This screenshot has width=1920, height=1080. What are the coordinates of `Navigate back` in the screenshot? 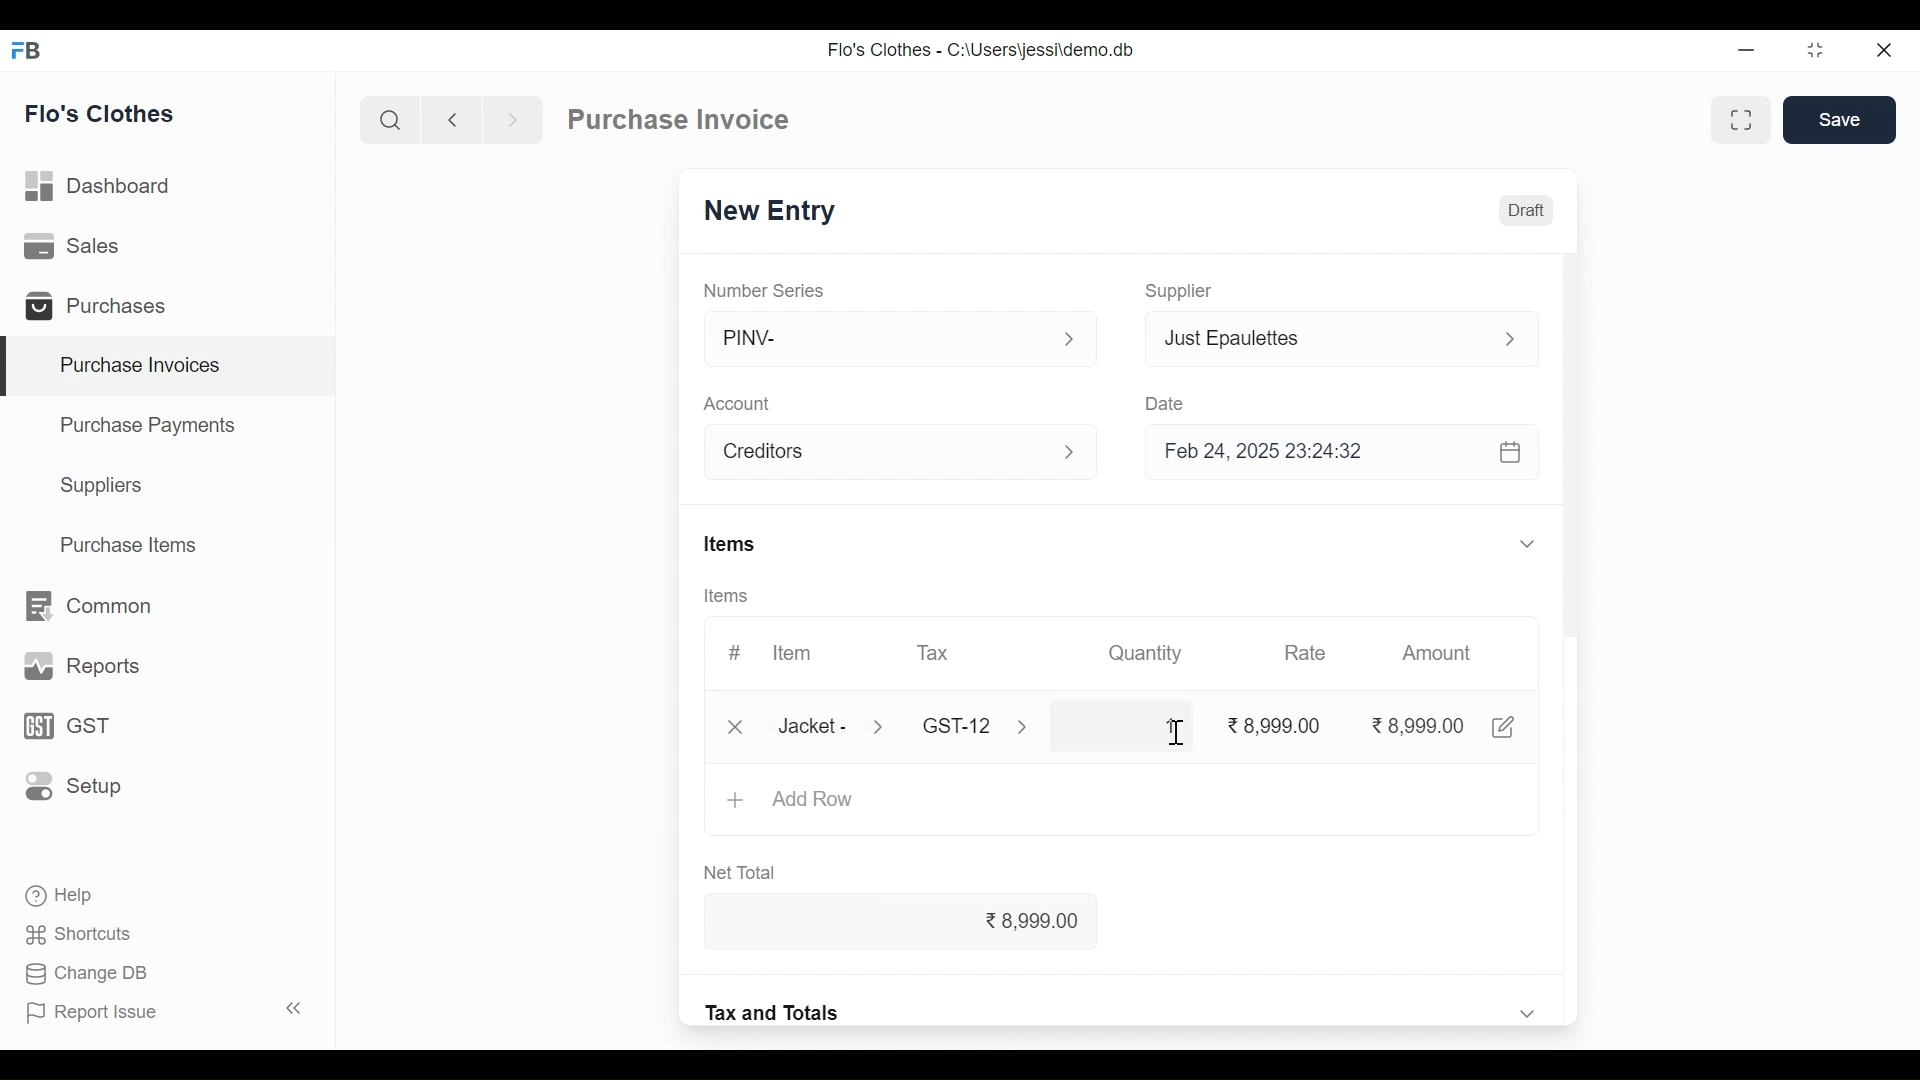 It's located at (448, 120).